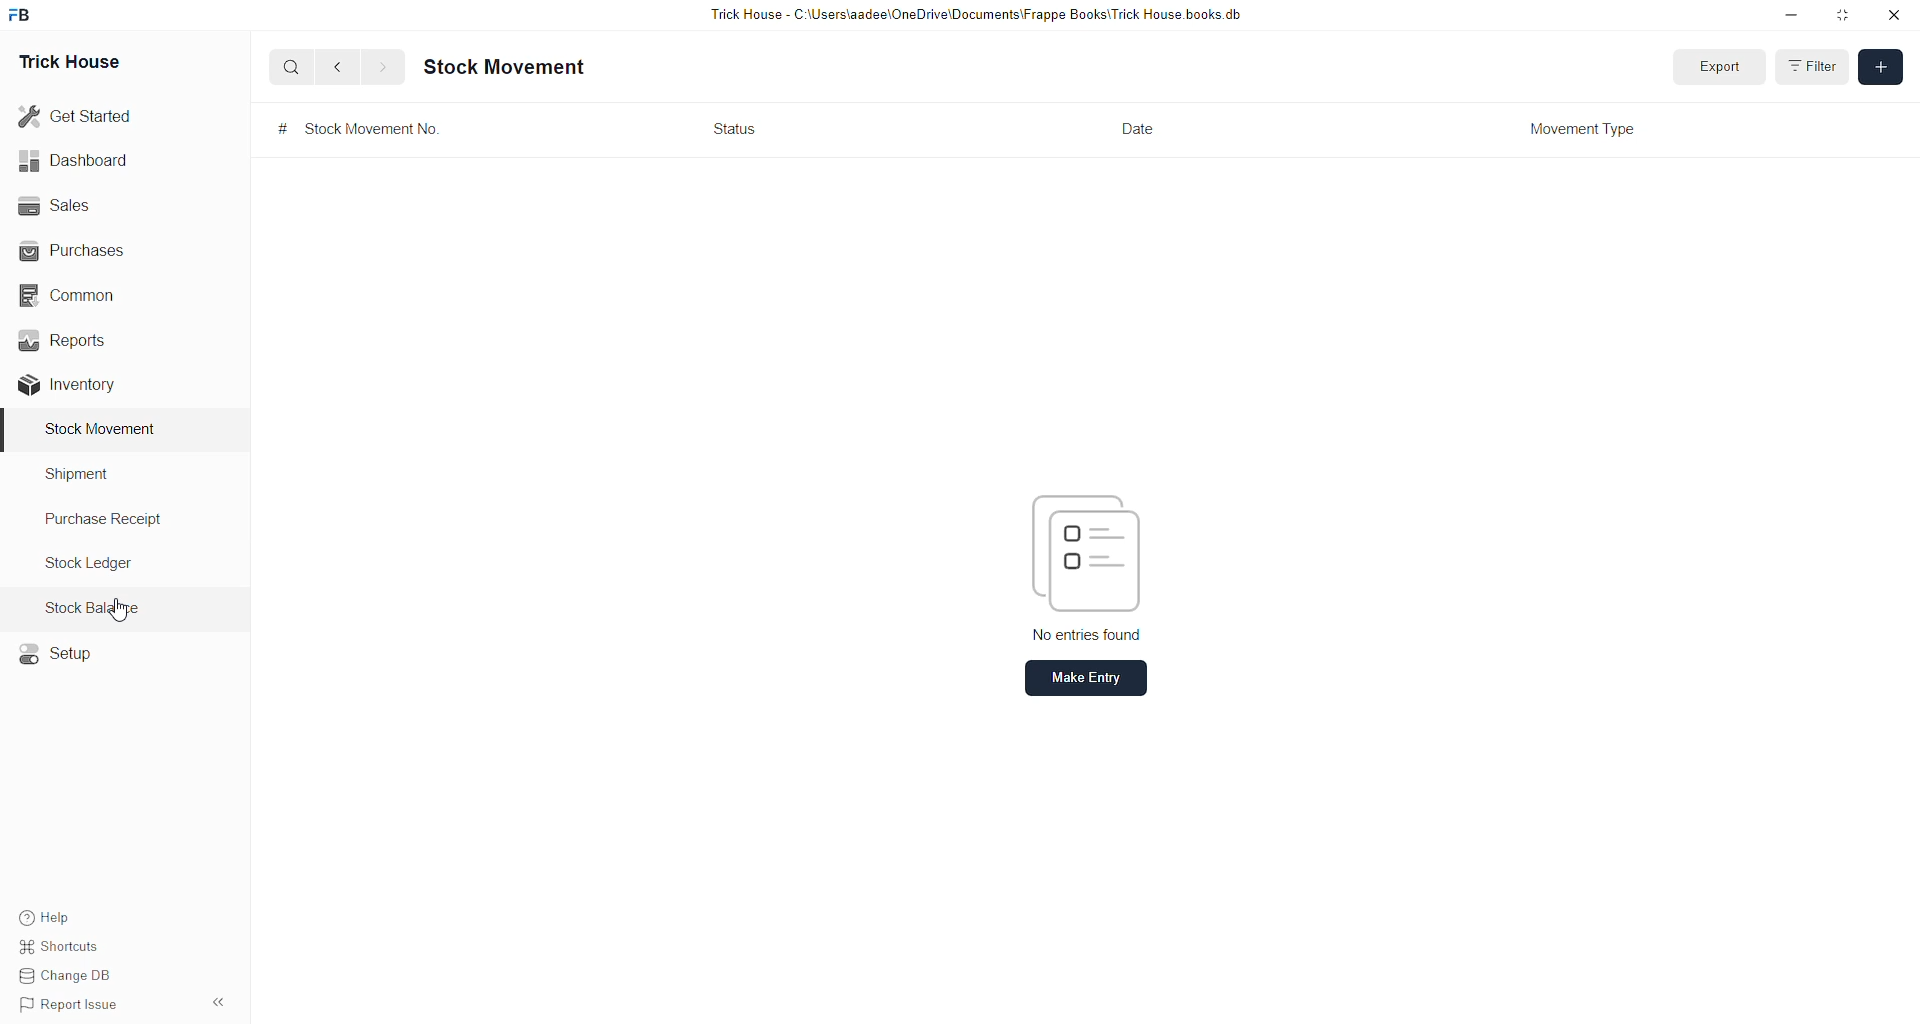 The image size is (1920, 1024). I want to click on Stock Movement, so click(94, 430).